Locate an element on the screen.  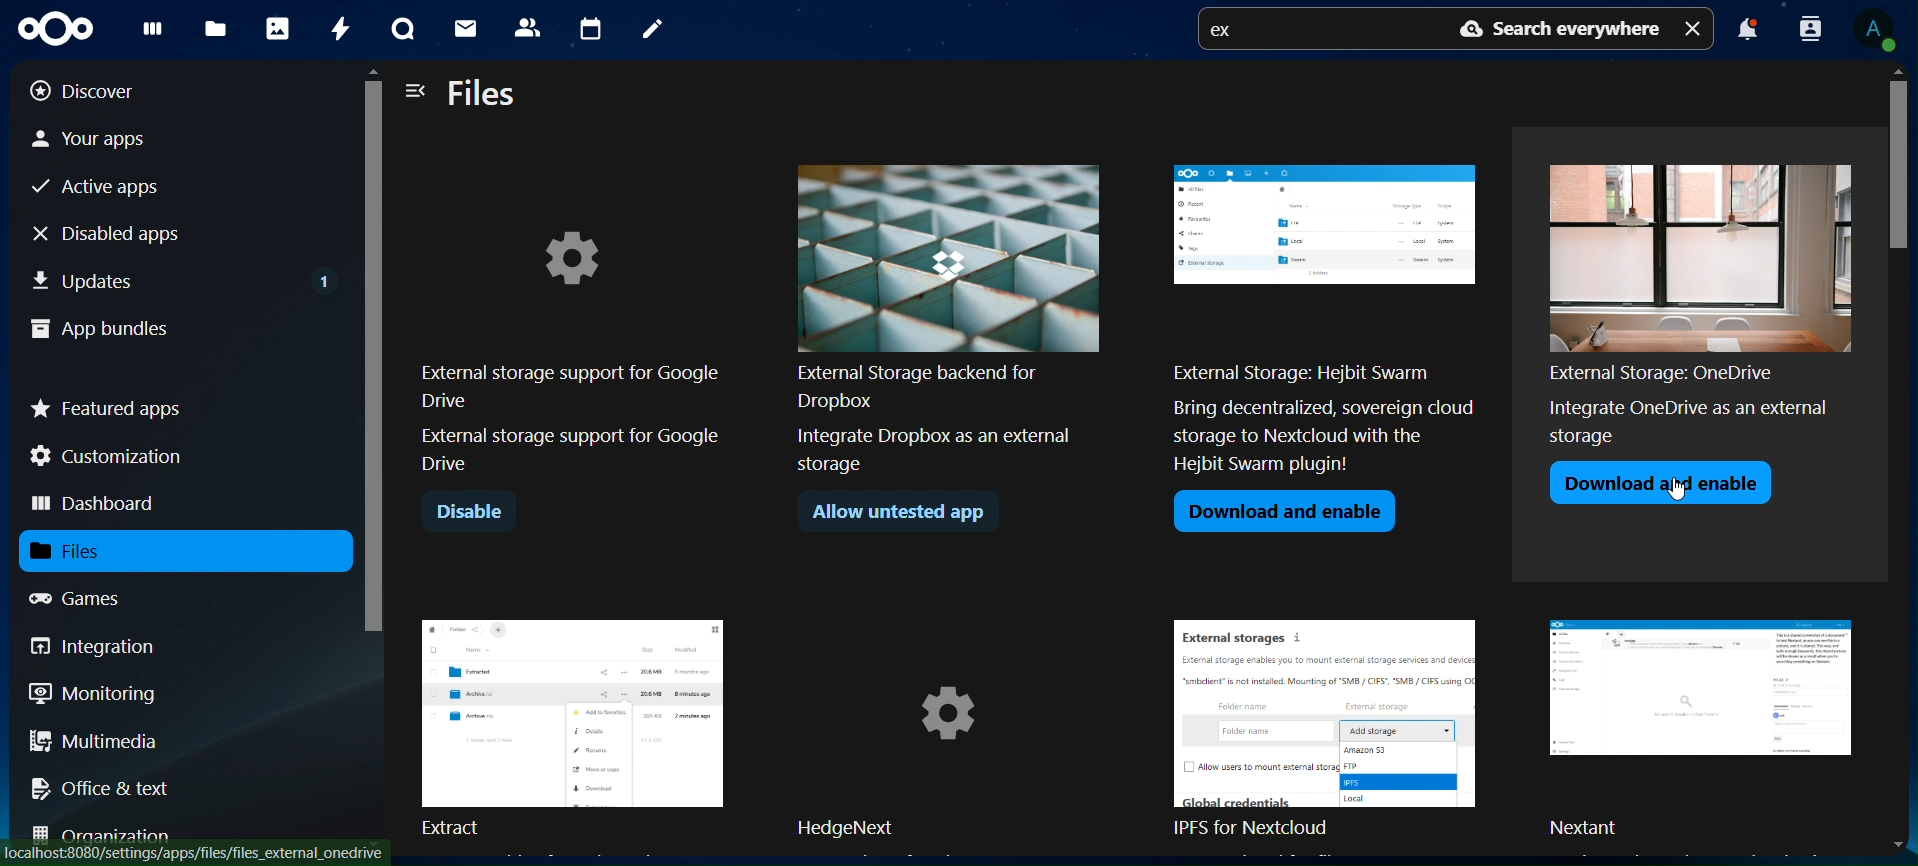
dashboard is located at coordinates (152, 33).